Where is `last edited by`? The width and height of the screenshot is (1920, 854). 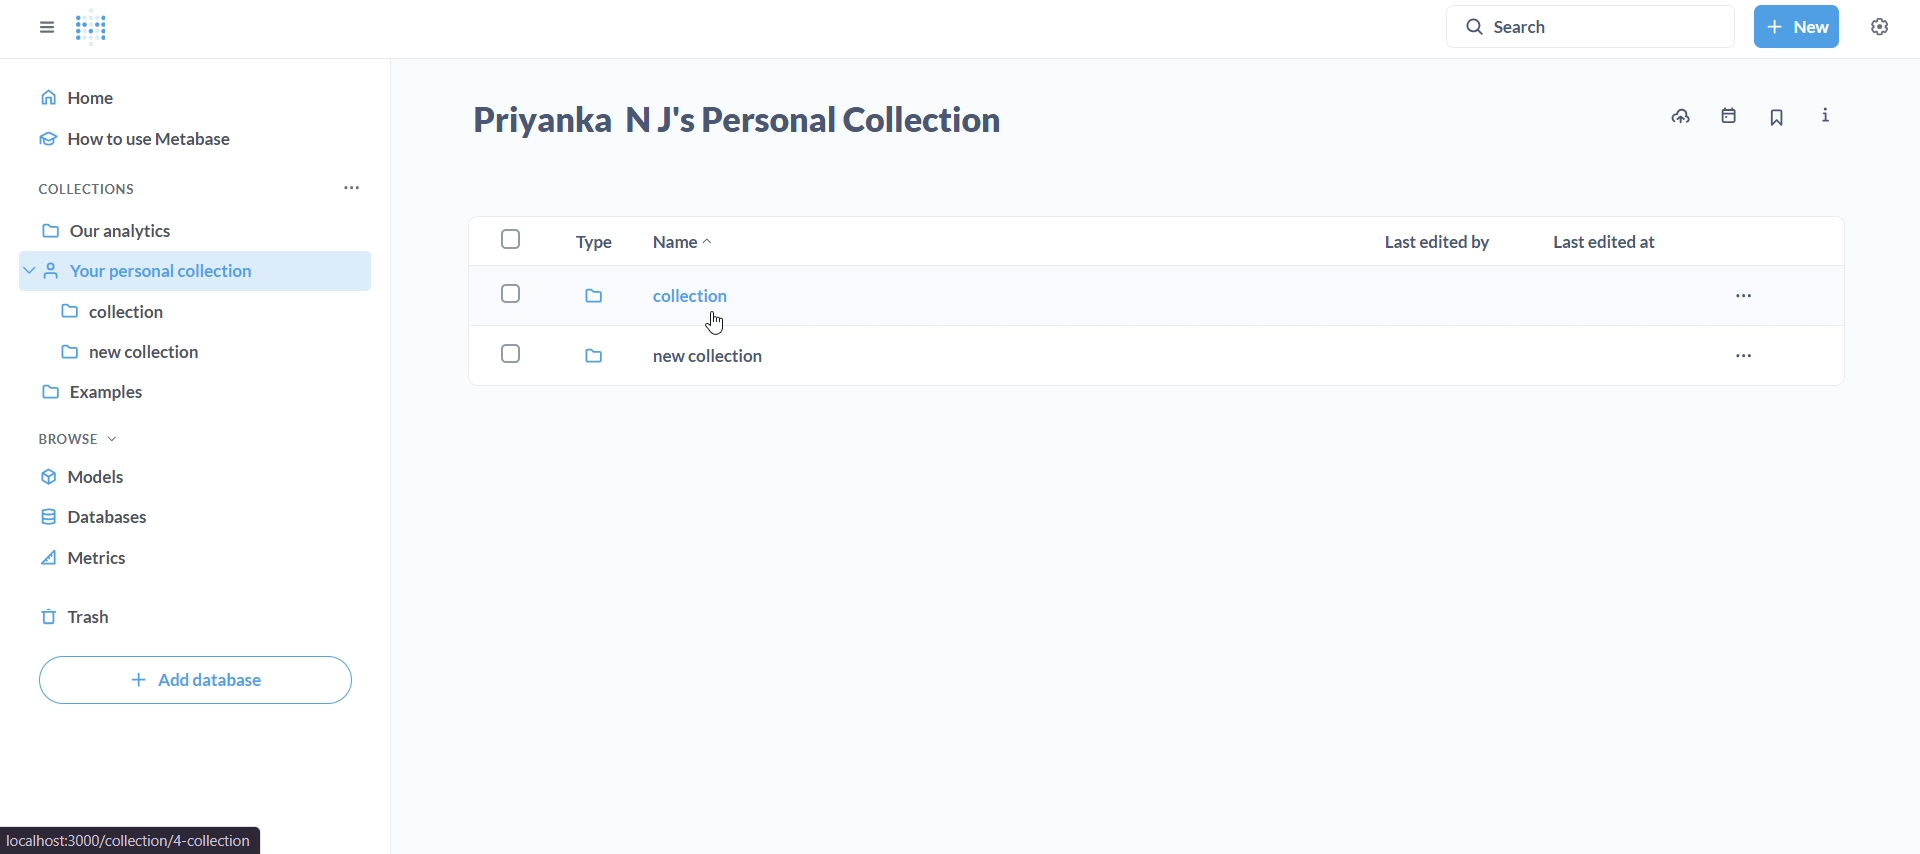 last edited by is located at coordinates (1437, 242).